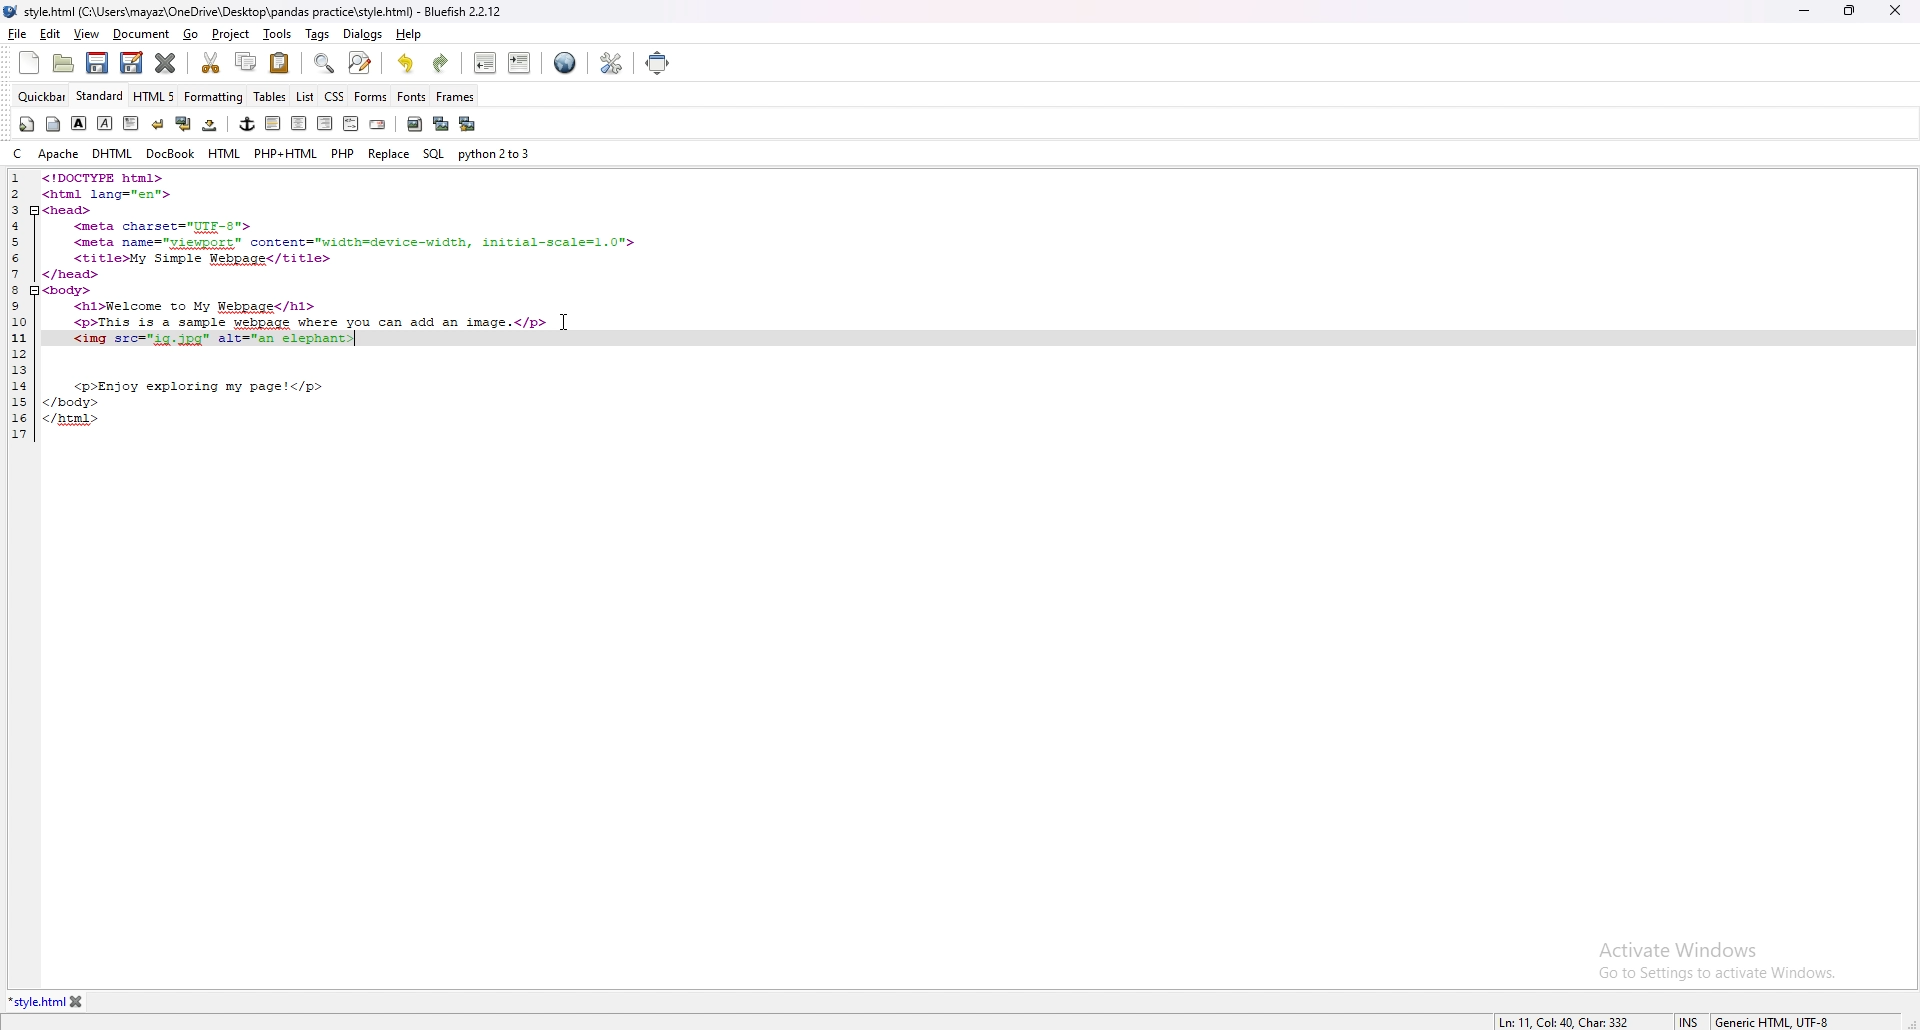  I want to click on docbook, so click(173, 154).